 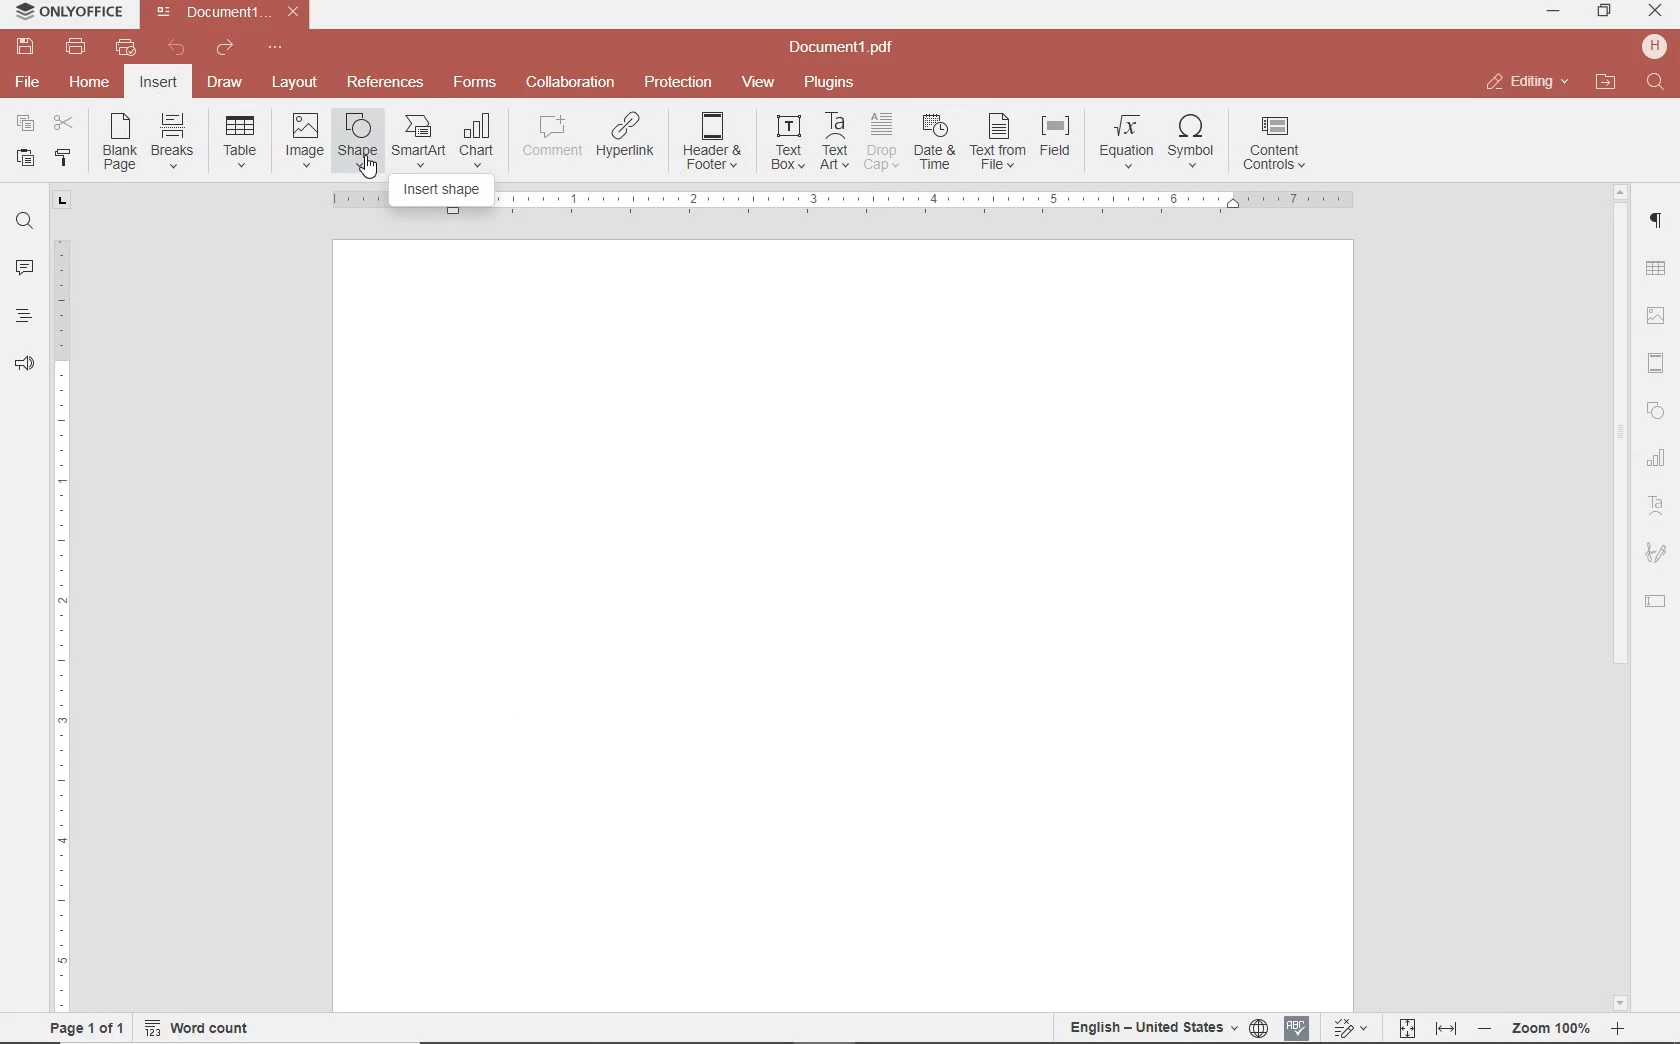 What do you see at coordinates (924, 199) in the screenshot?
I see `` at bounding box center [924, 199].